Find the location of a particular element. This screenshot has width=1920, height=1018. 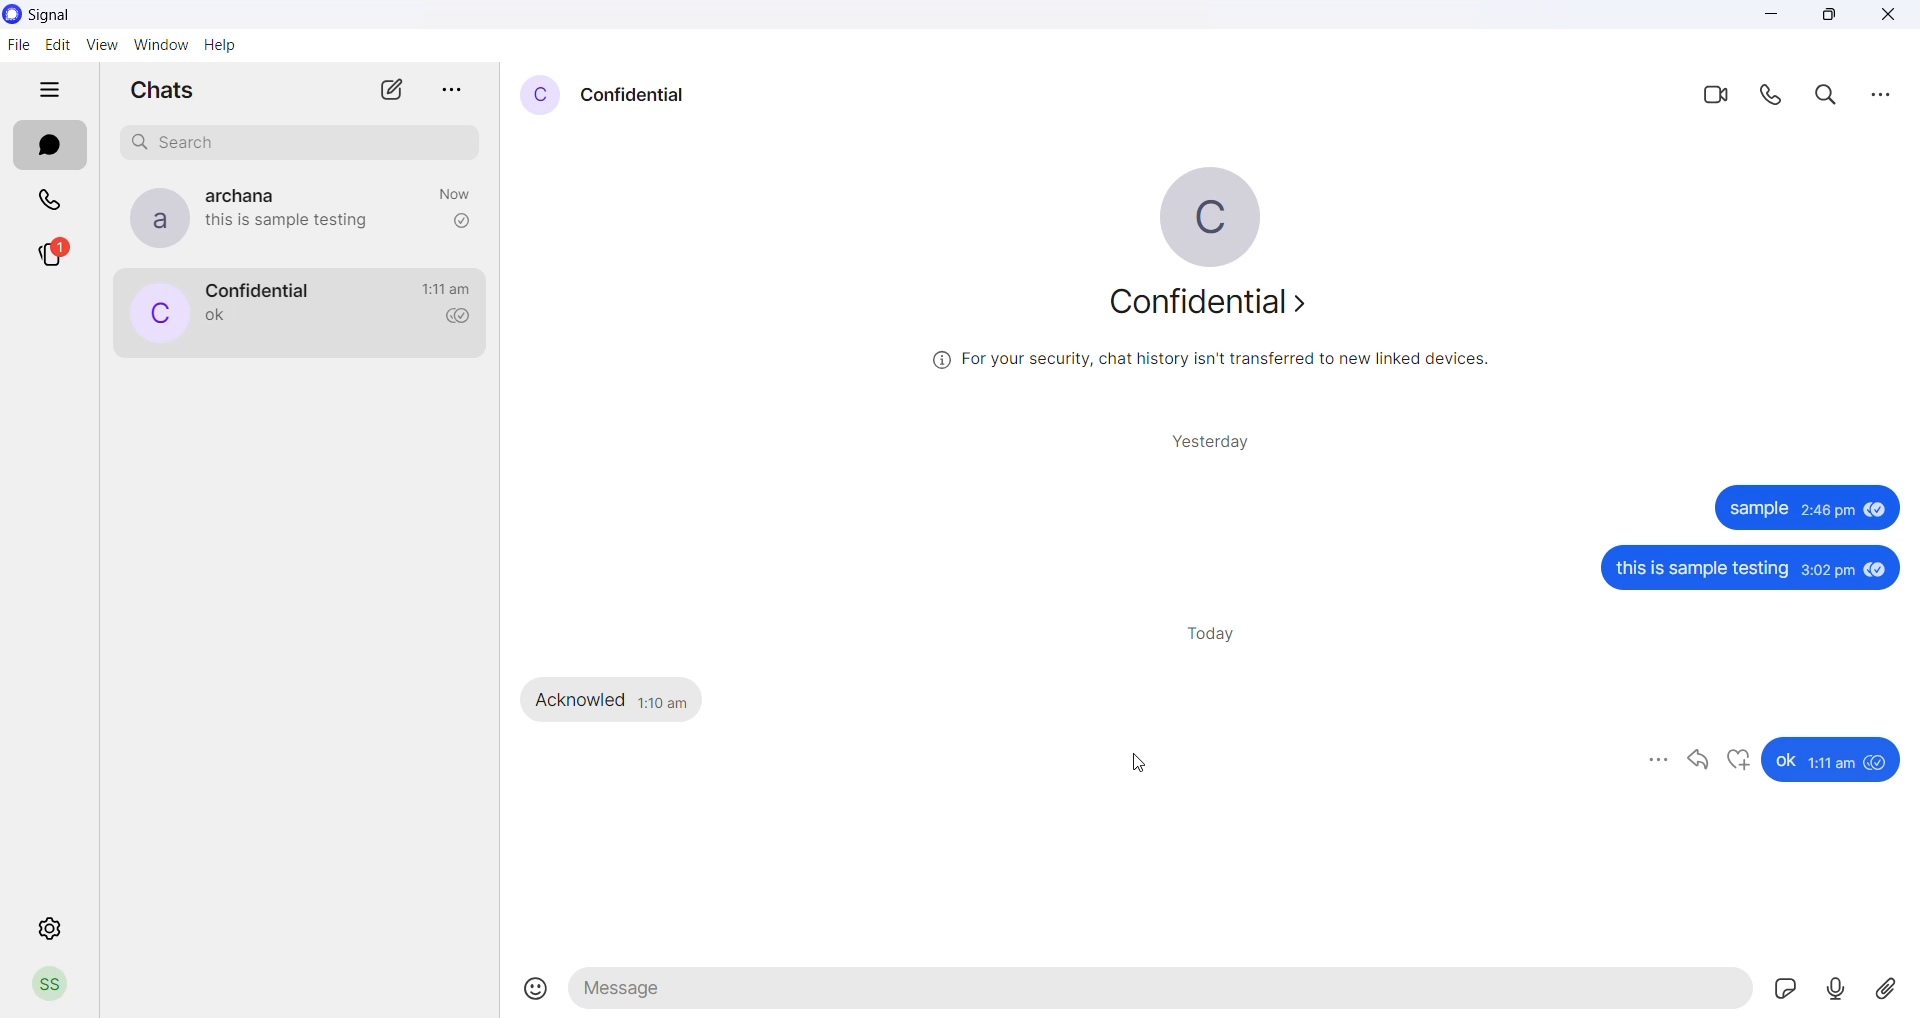

file is located at coordinates (17, 47).